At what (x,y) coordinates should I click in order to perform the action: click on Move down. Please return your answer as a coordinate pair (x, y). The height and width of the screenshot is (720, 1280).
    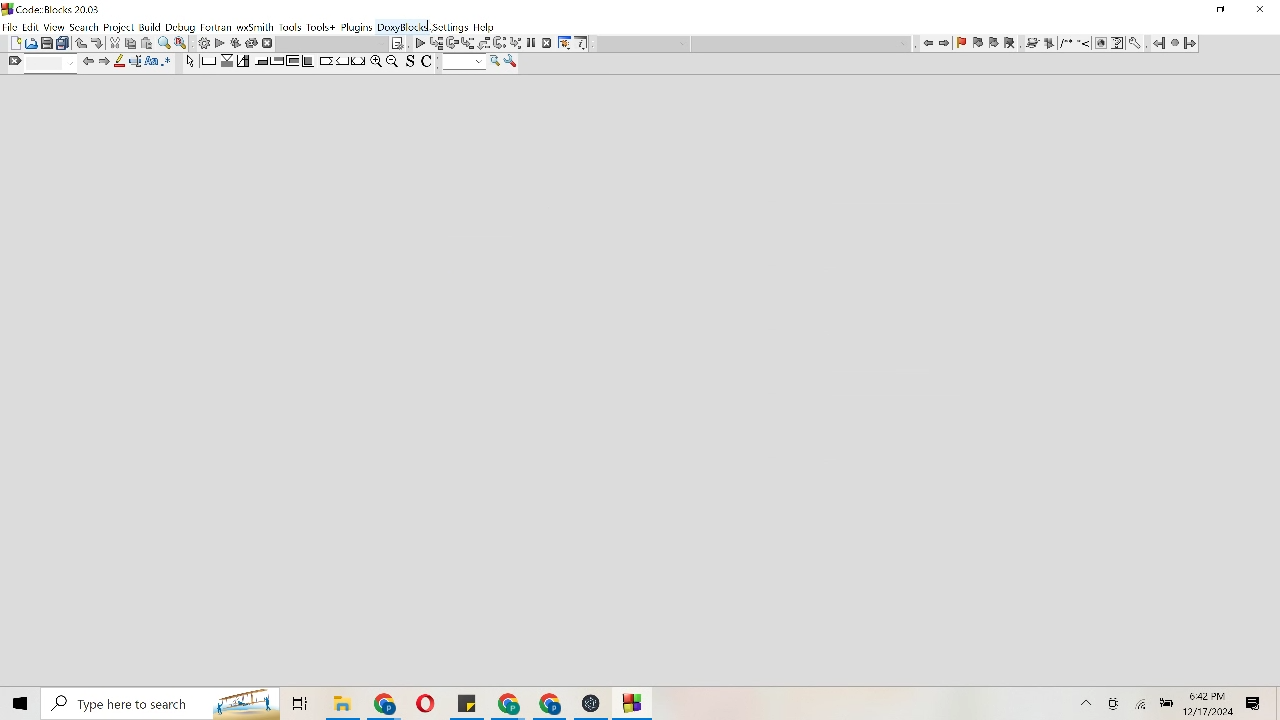
    Looking at the image, I should click on (98, 43).